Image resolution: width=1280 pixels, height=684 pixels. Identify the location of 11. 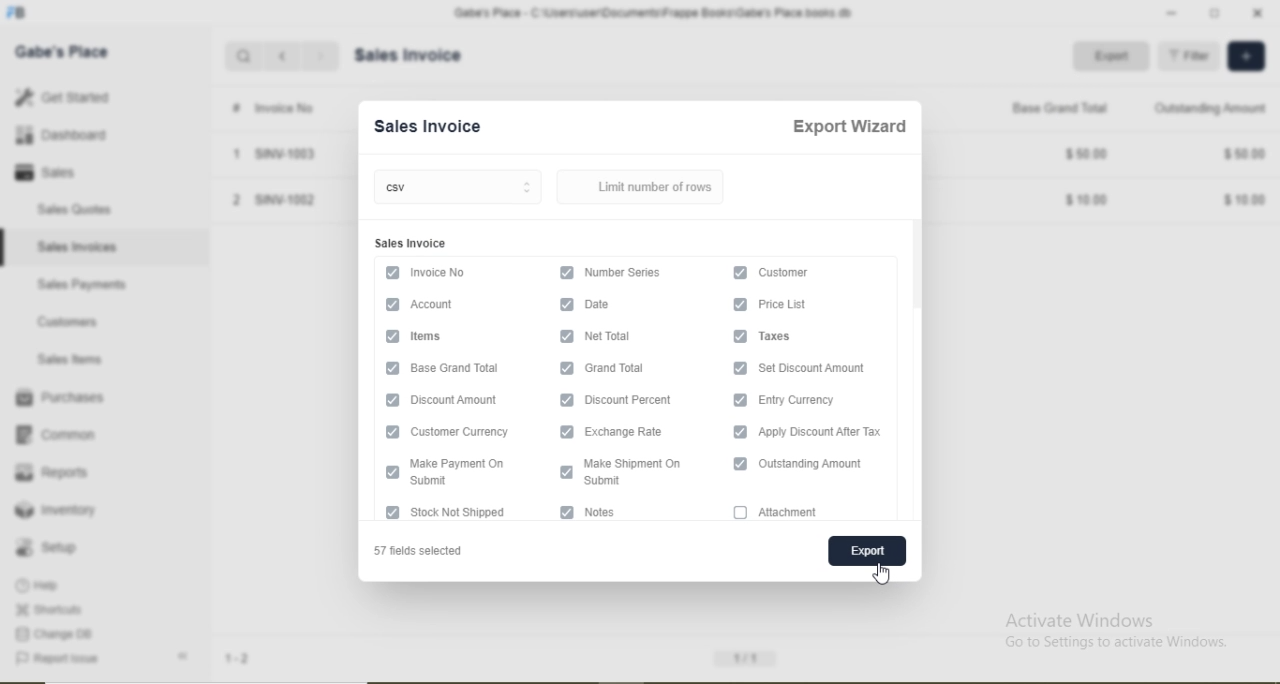
(747, 656).